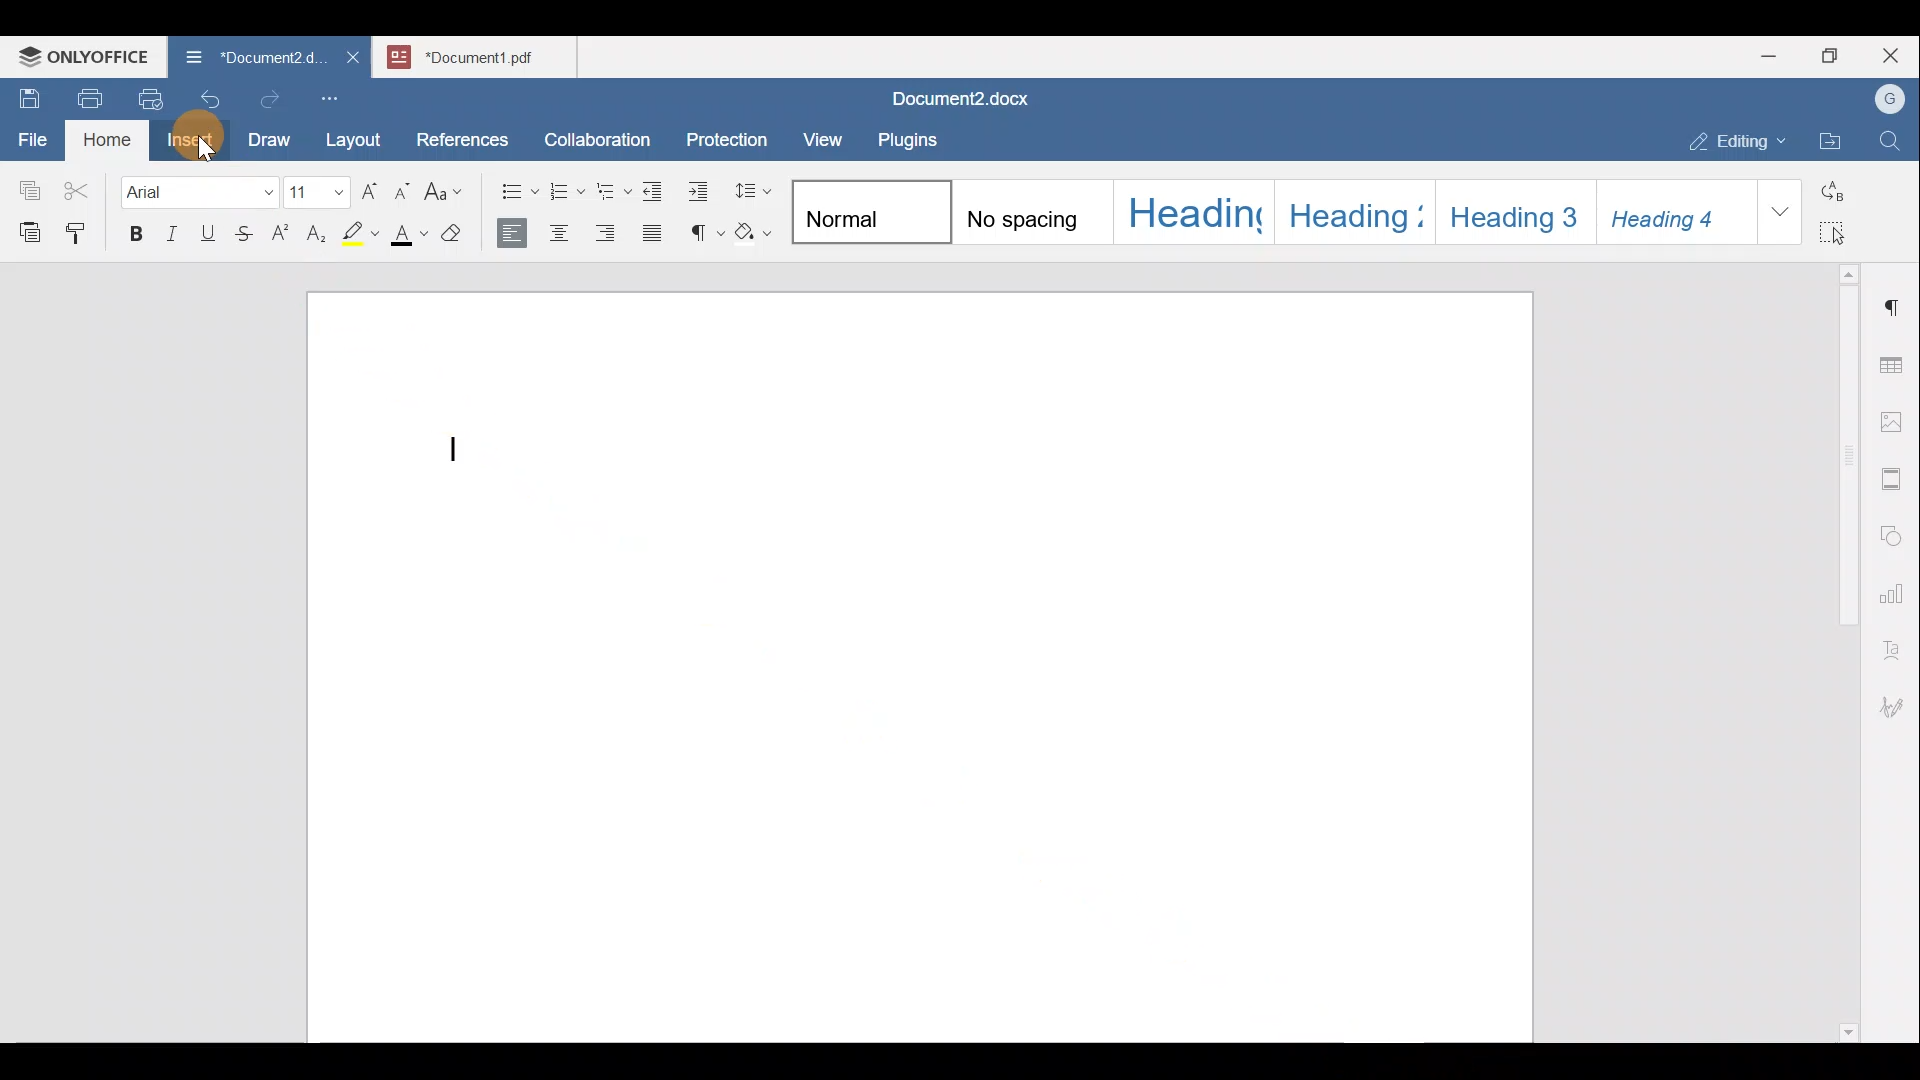 The image size is (1920, 1080). What do you see at coordinates (472, 56) in the screenshot?
I see `Document pdf` at bounding box center [472, 56].